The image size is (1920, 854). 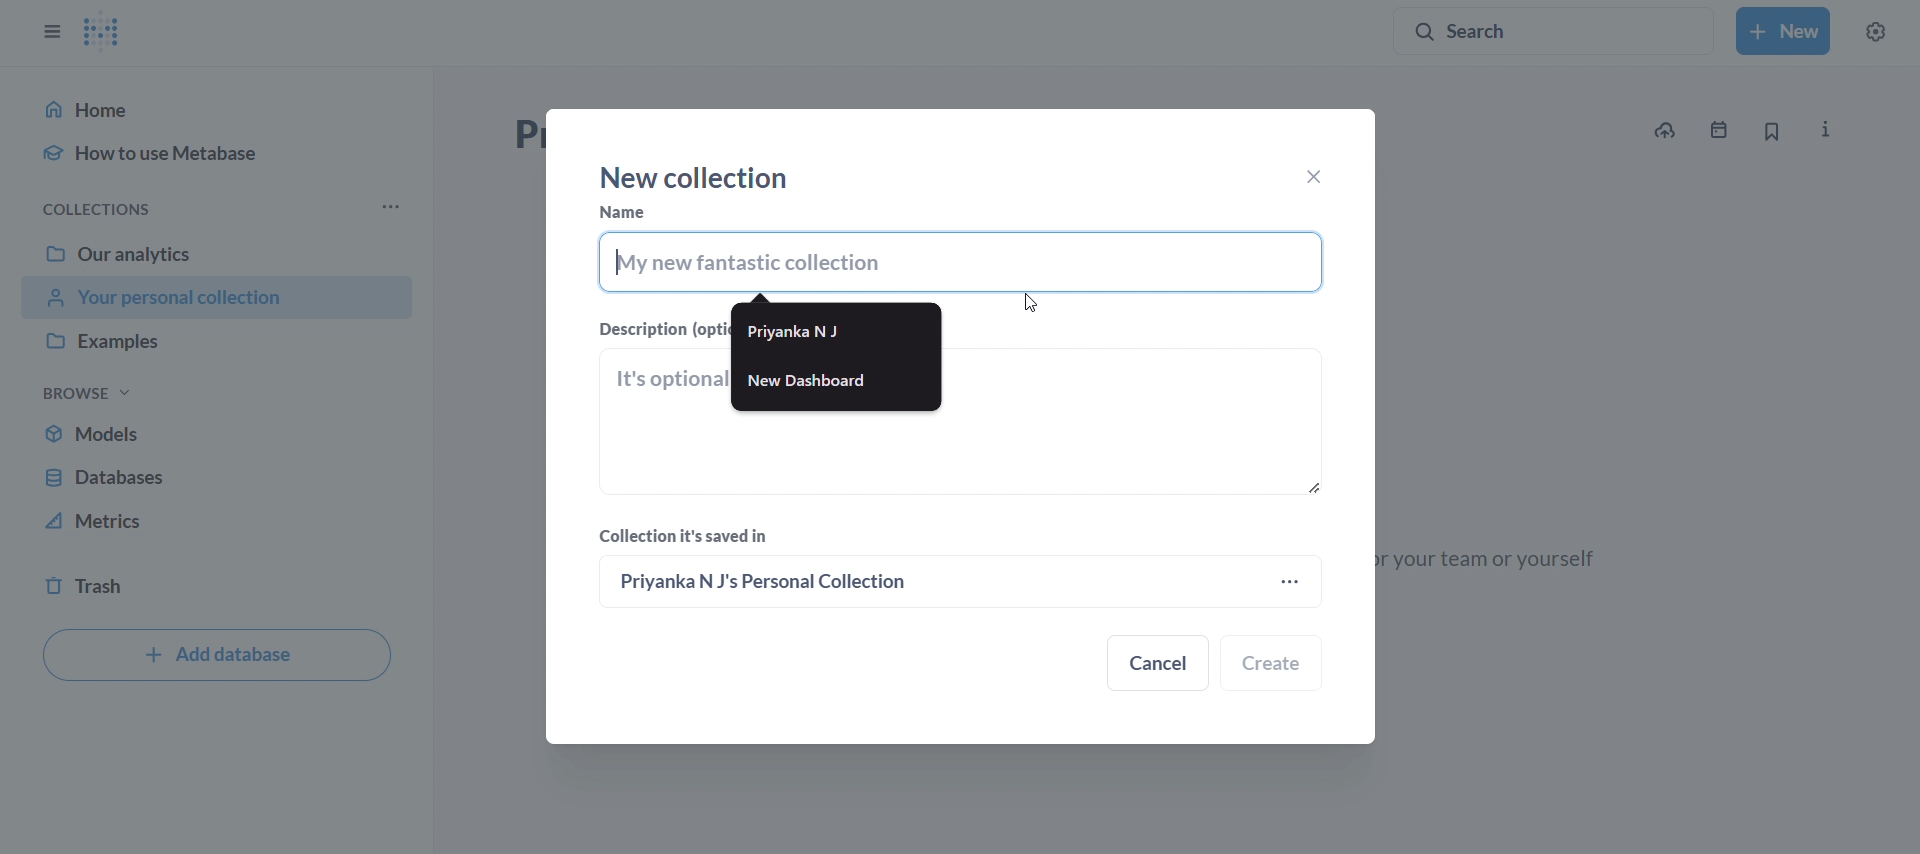 I want to click on close sidebar, so click(x=39, y=24).